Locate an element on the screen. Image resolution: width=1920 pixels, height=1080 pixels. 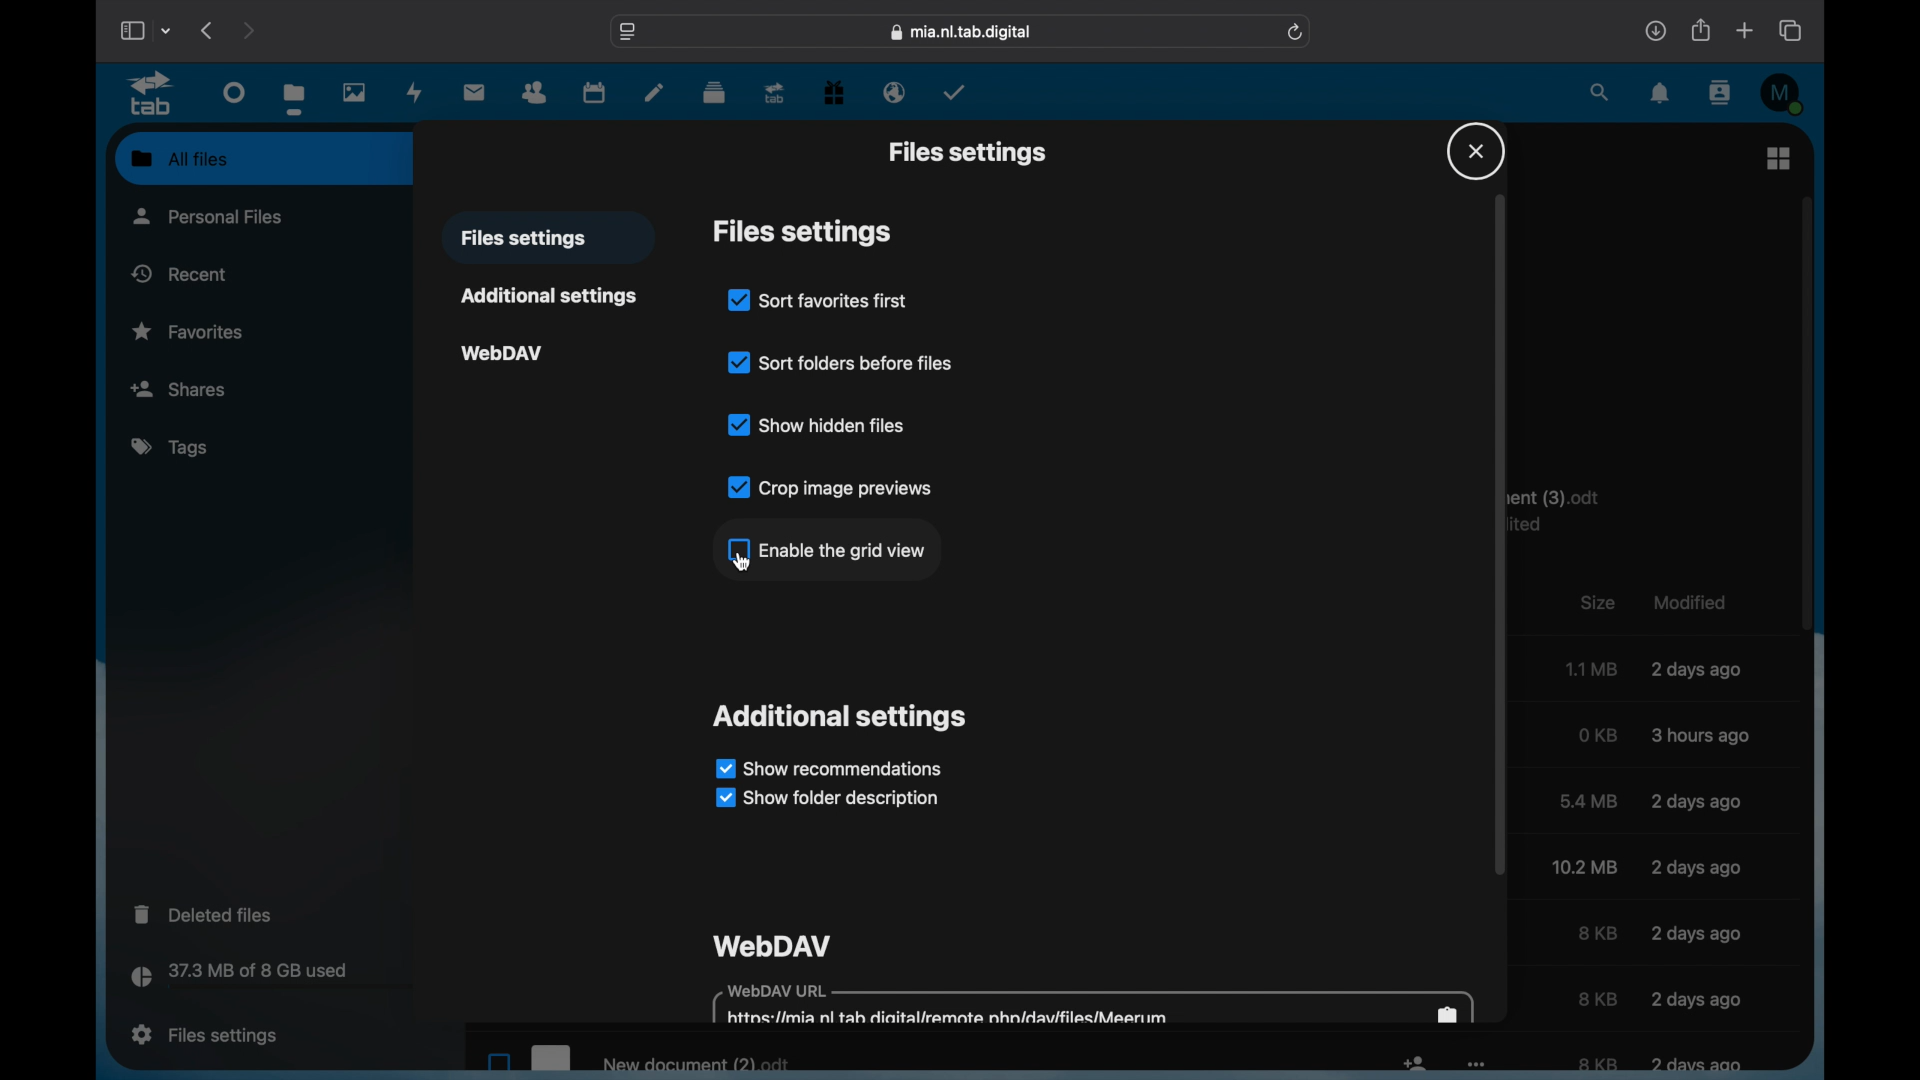
enable the grid view is located at coordinates (824, 549).